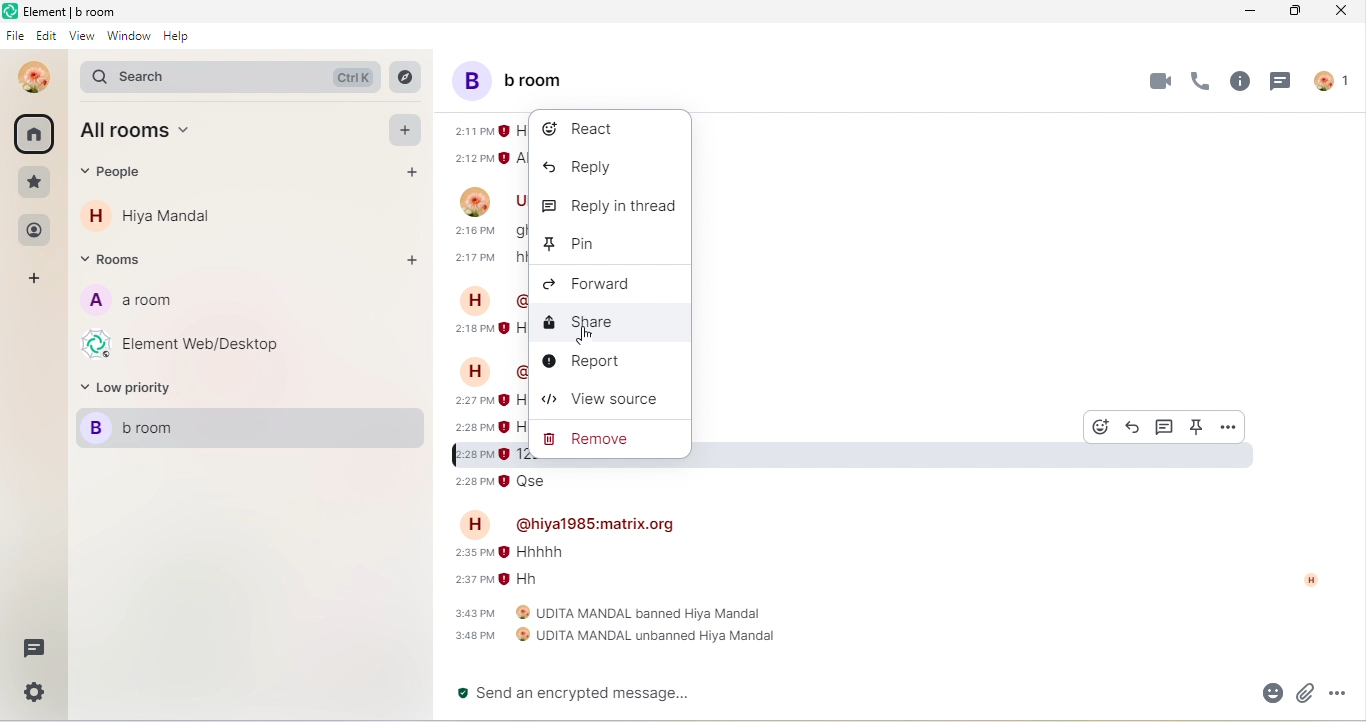 Image resolution: width=1366 pixels, height=722 pixels. Describe the element at coordinates (585, 129) in the screenshot. I see `react` at that location.